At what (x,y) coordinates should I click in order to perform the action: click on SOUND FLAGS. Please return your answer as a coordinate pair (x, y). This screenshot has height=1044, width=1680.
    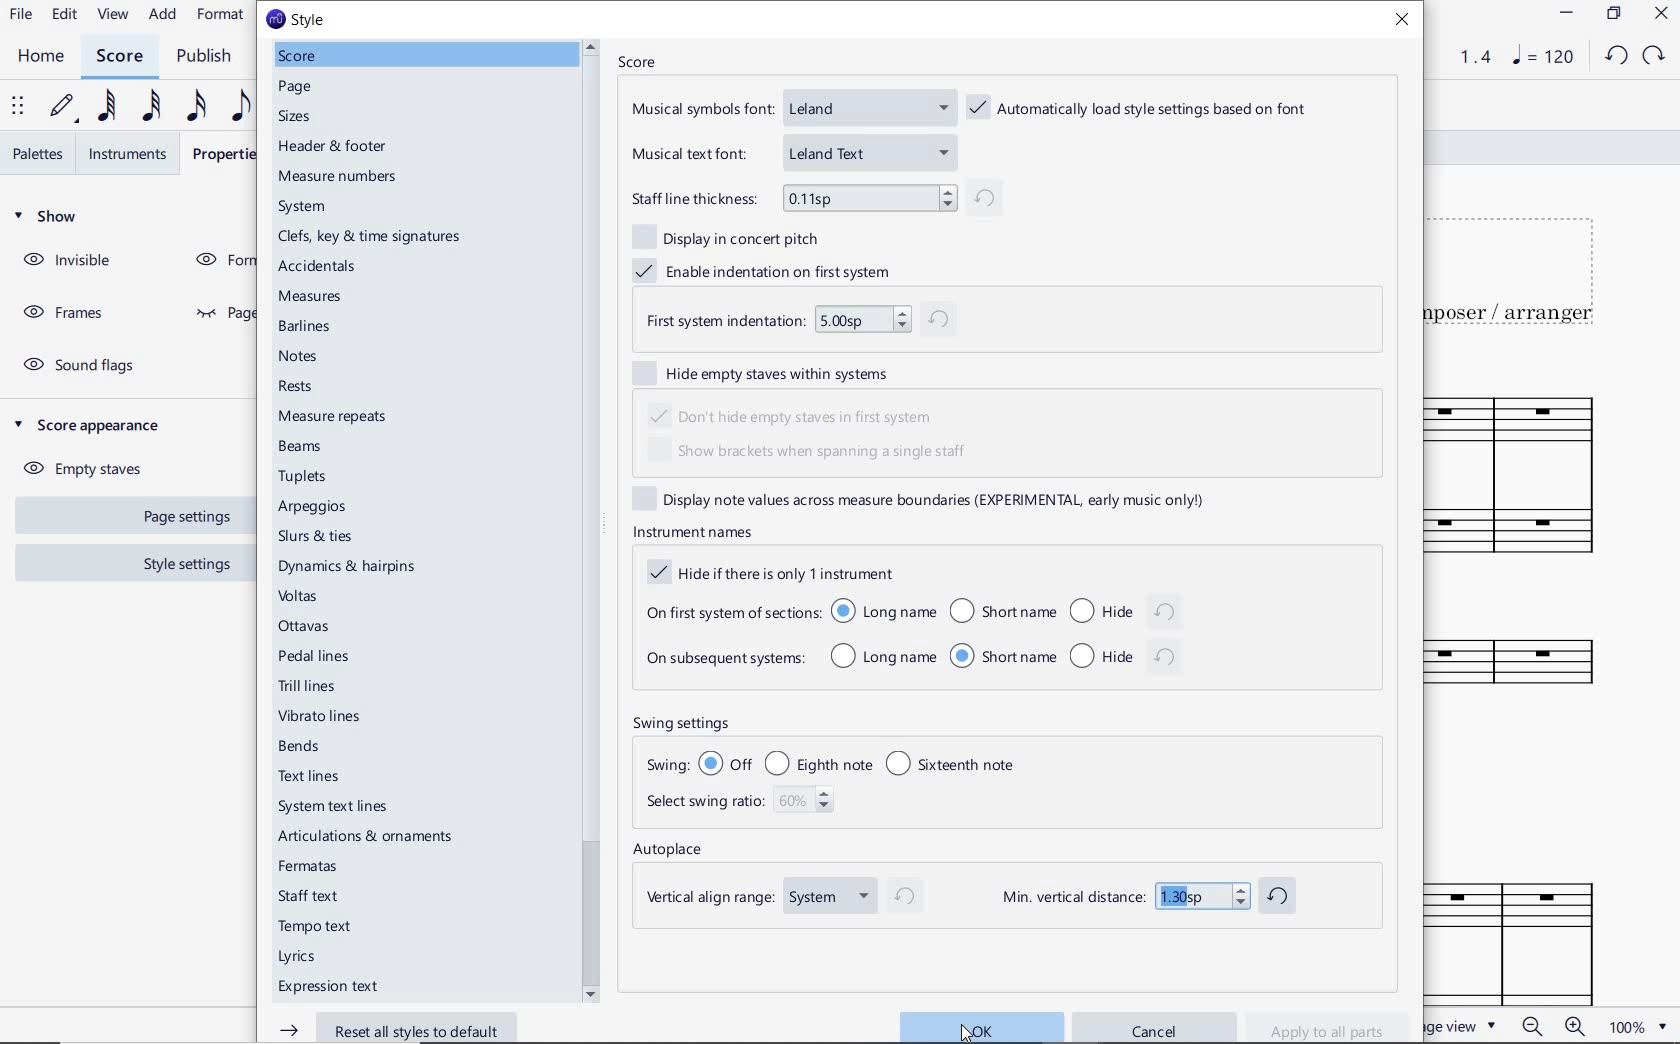
    Looking at the image, I should click on (84, 365).